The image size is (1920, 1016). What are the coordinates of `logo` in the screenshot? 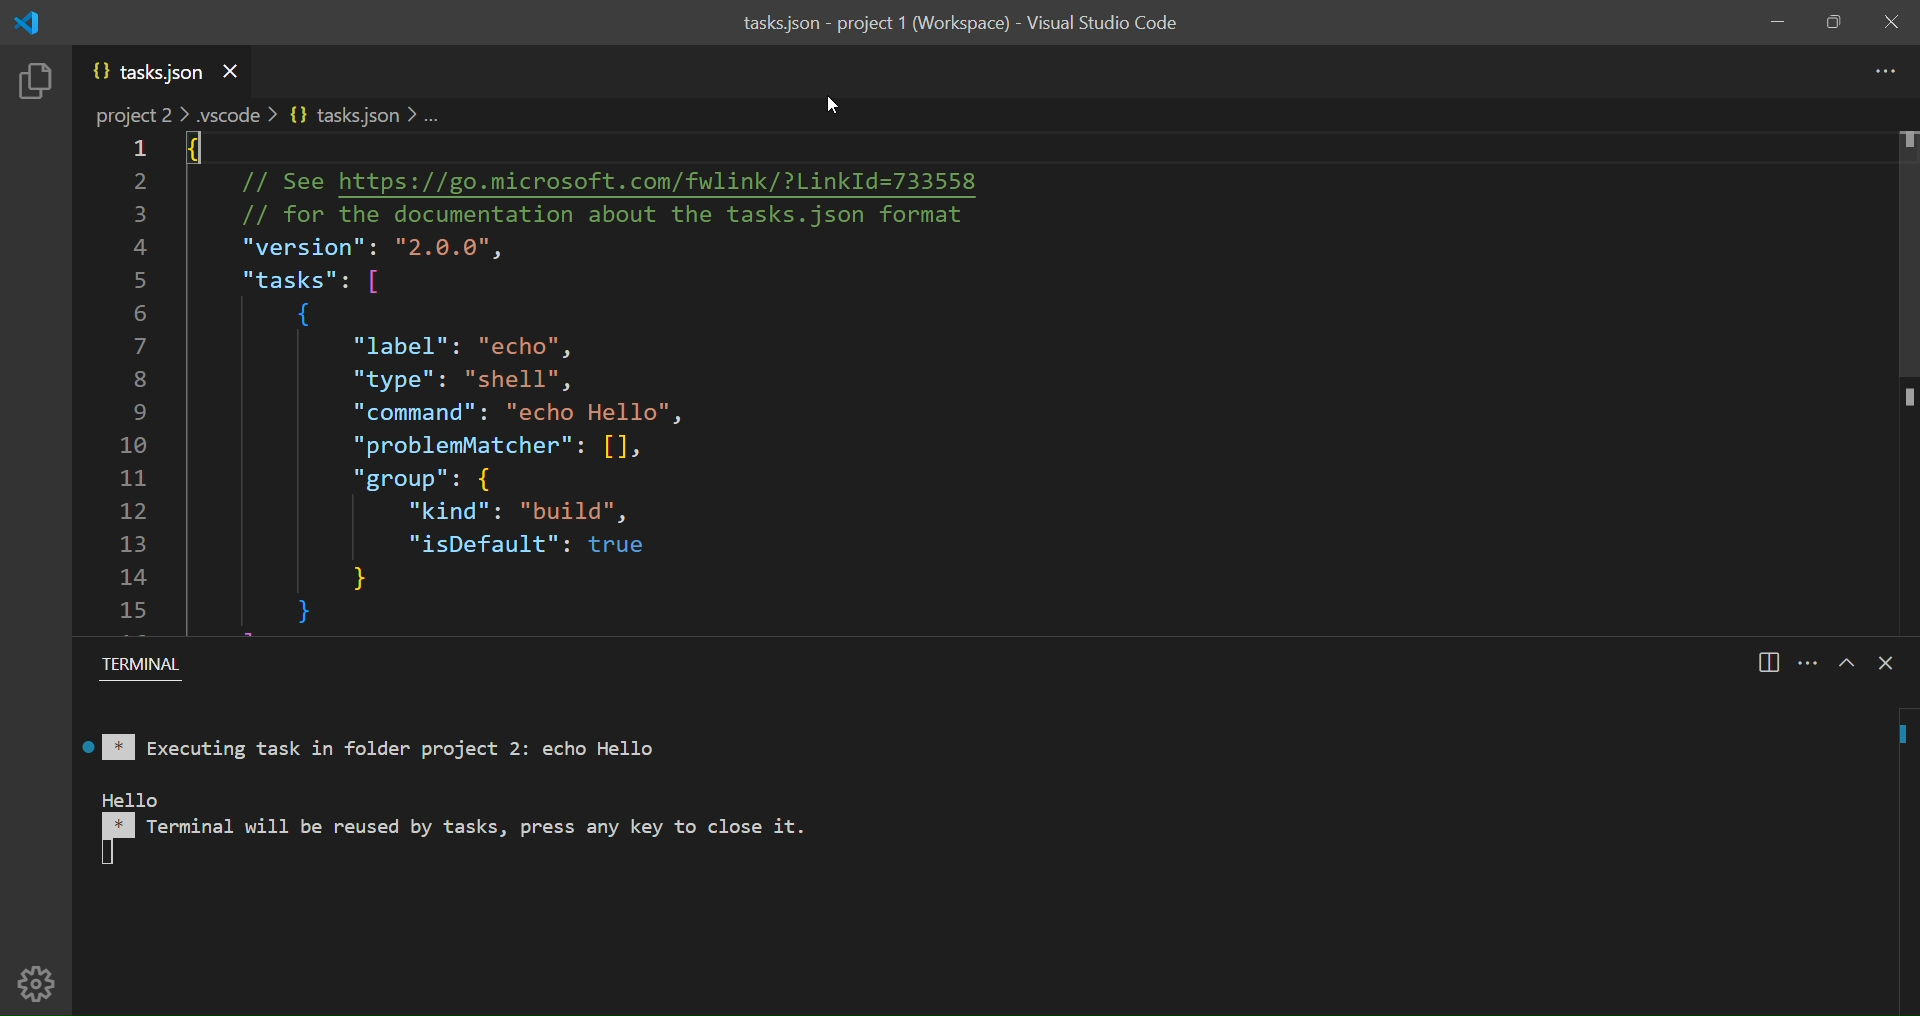 It's located at (30, 22).